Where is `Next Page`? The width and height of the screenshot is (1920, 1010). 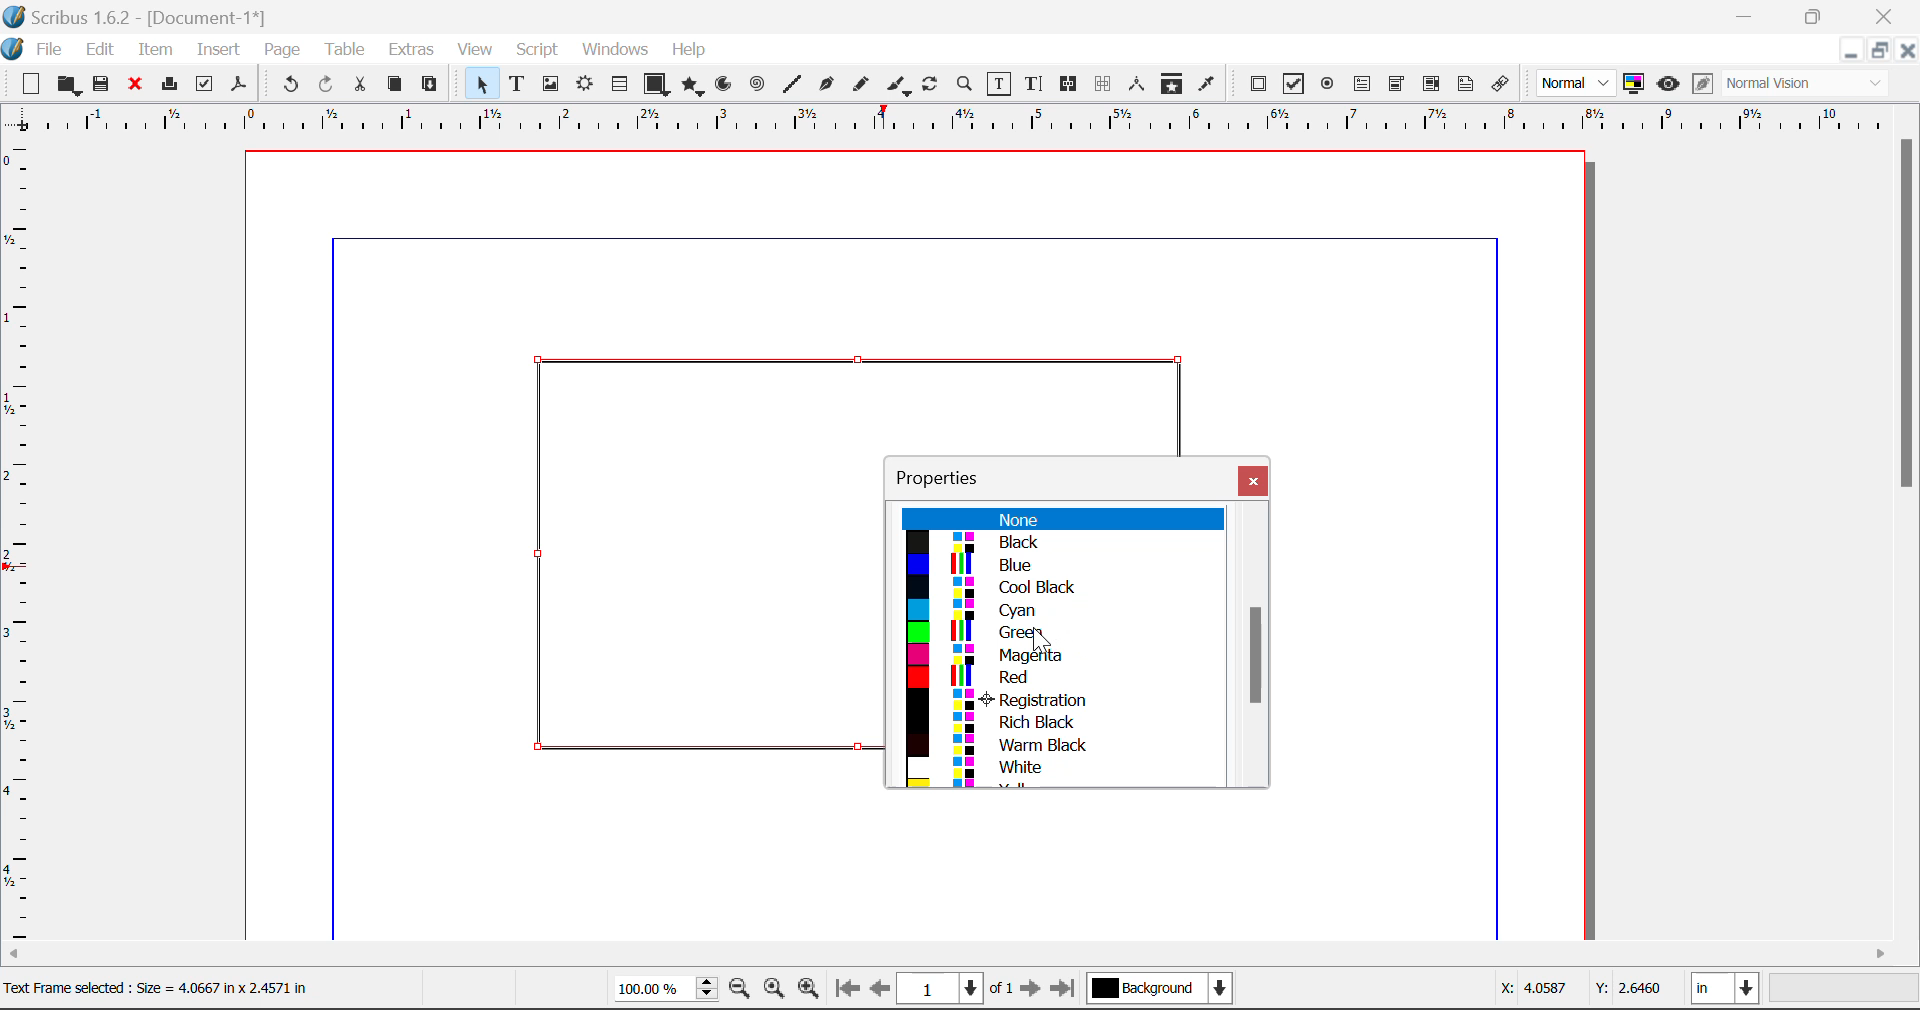 Next Page is located at coordinates (1034, 992).